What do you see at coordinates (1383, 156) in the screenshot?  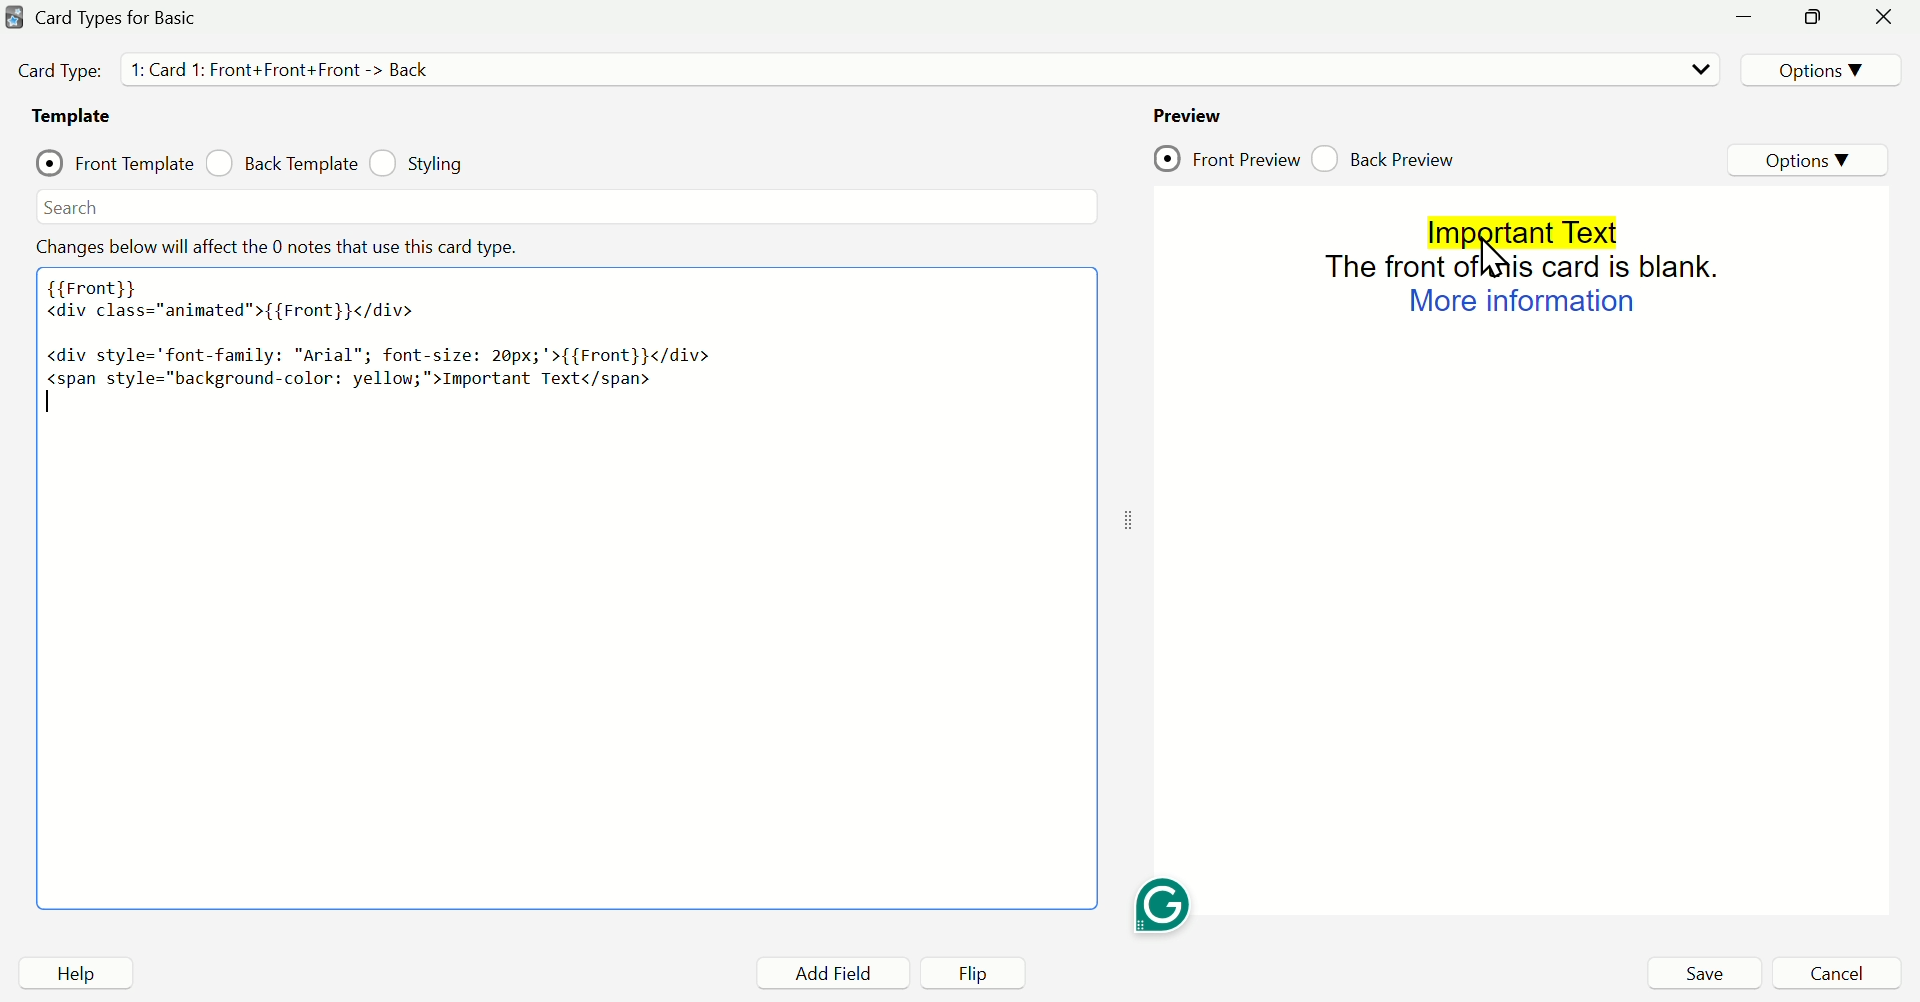 I see `check Back Preview` at bounding box center [1383, 156].